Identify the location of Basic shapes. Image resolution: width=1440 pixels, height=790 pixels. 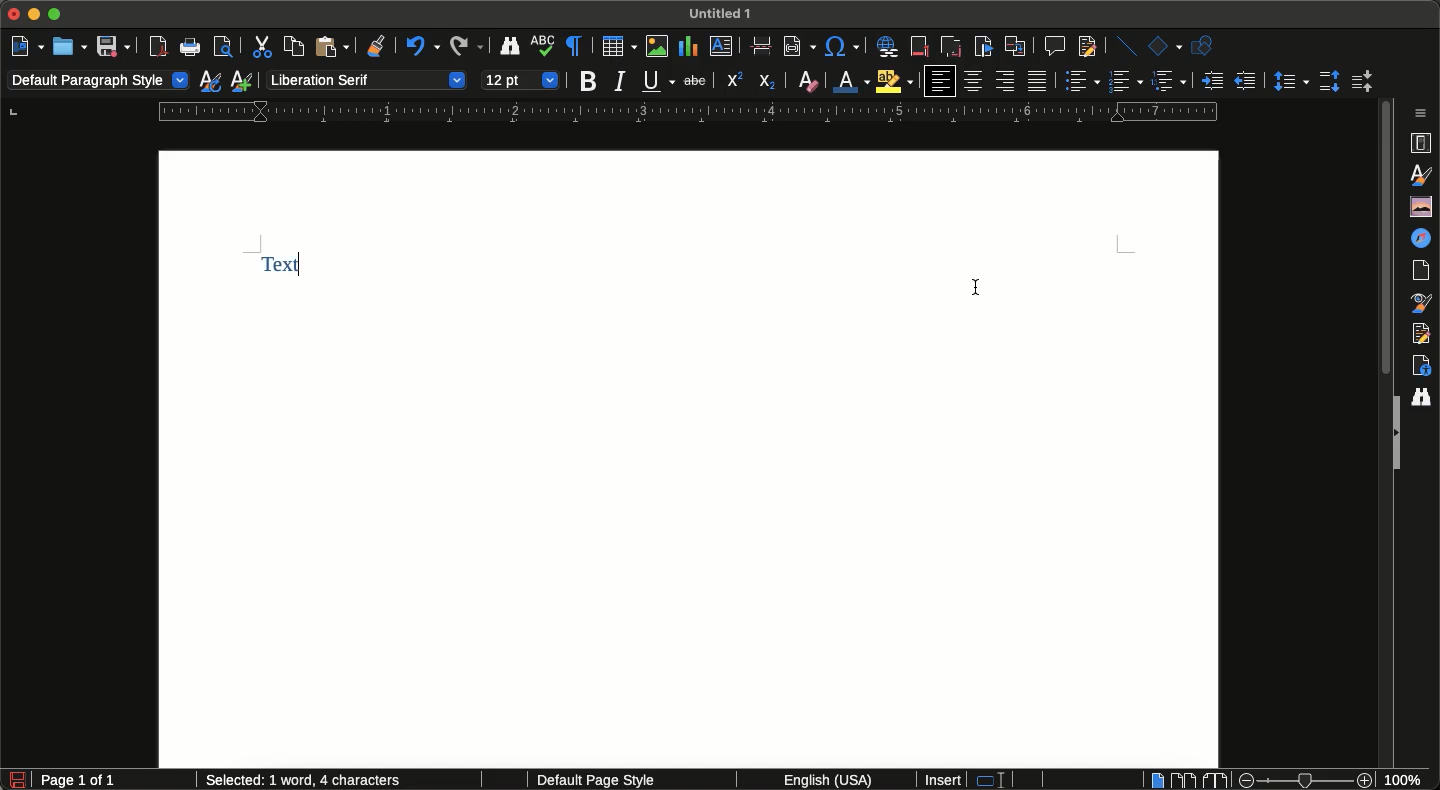
(1164, 46).